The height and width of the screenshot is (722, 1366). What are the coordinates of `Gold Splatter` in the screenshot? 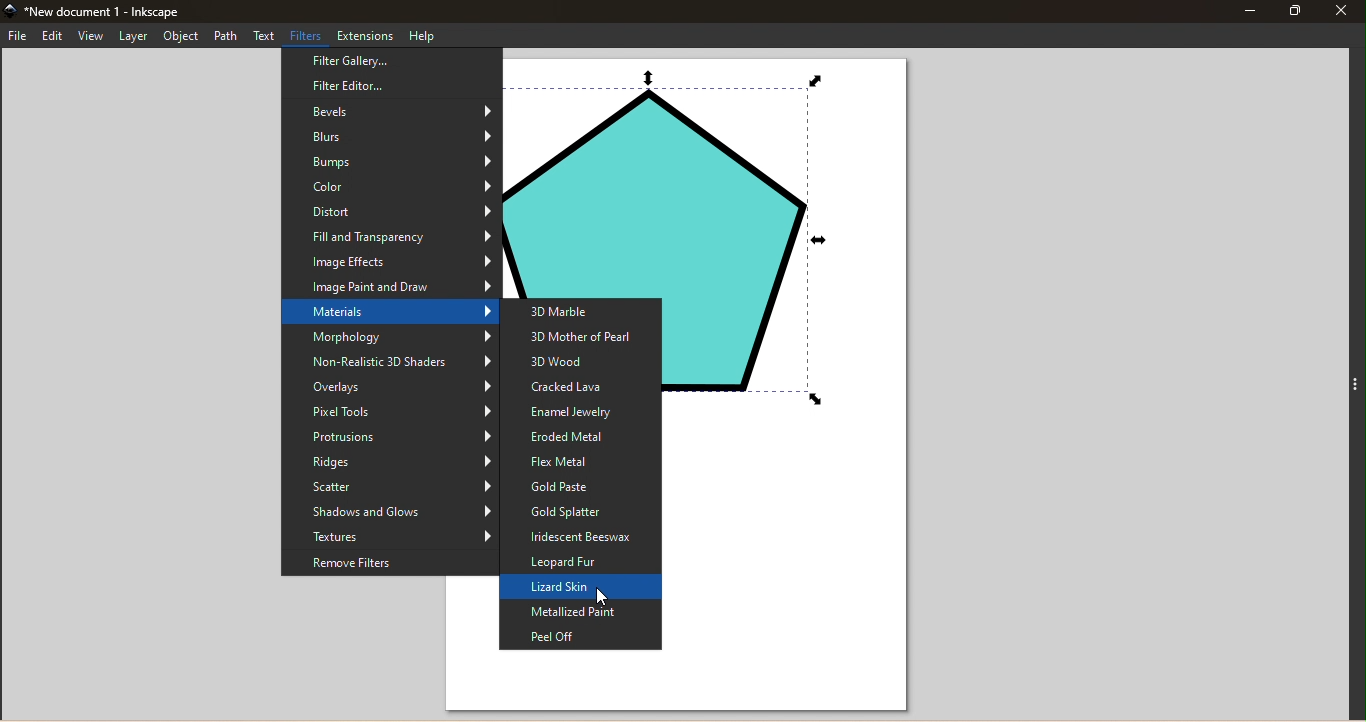 It's located at (579, 512).